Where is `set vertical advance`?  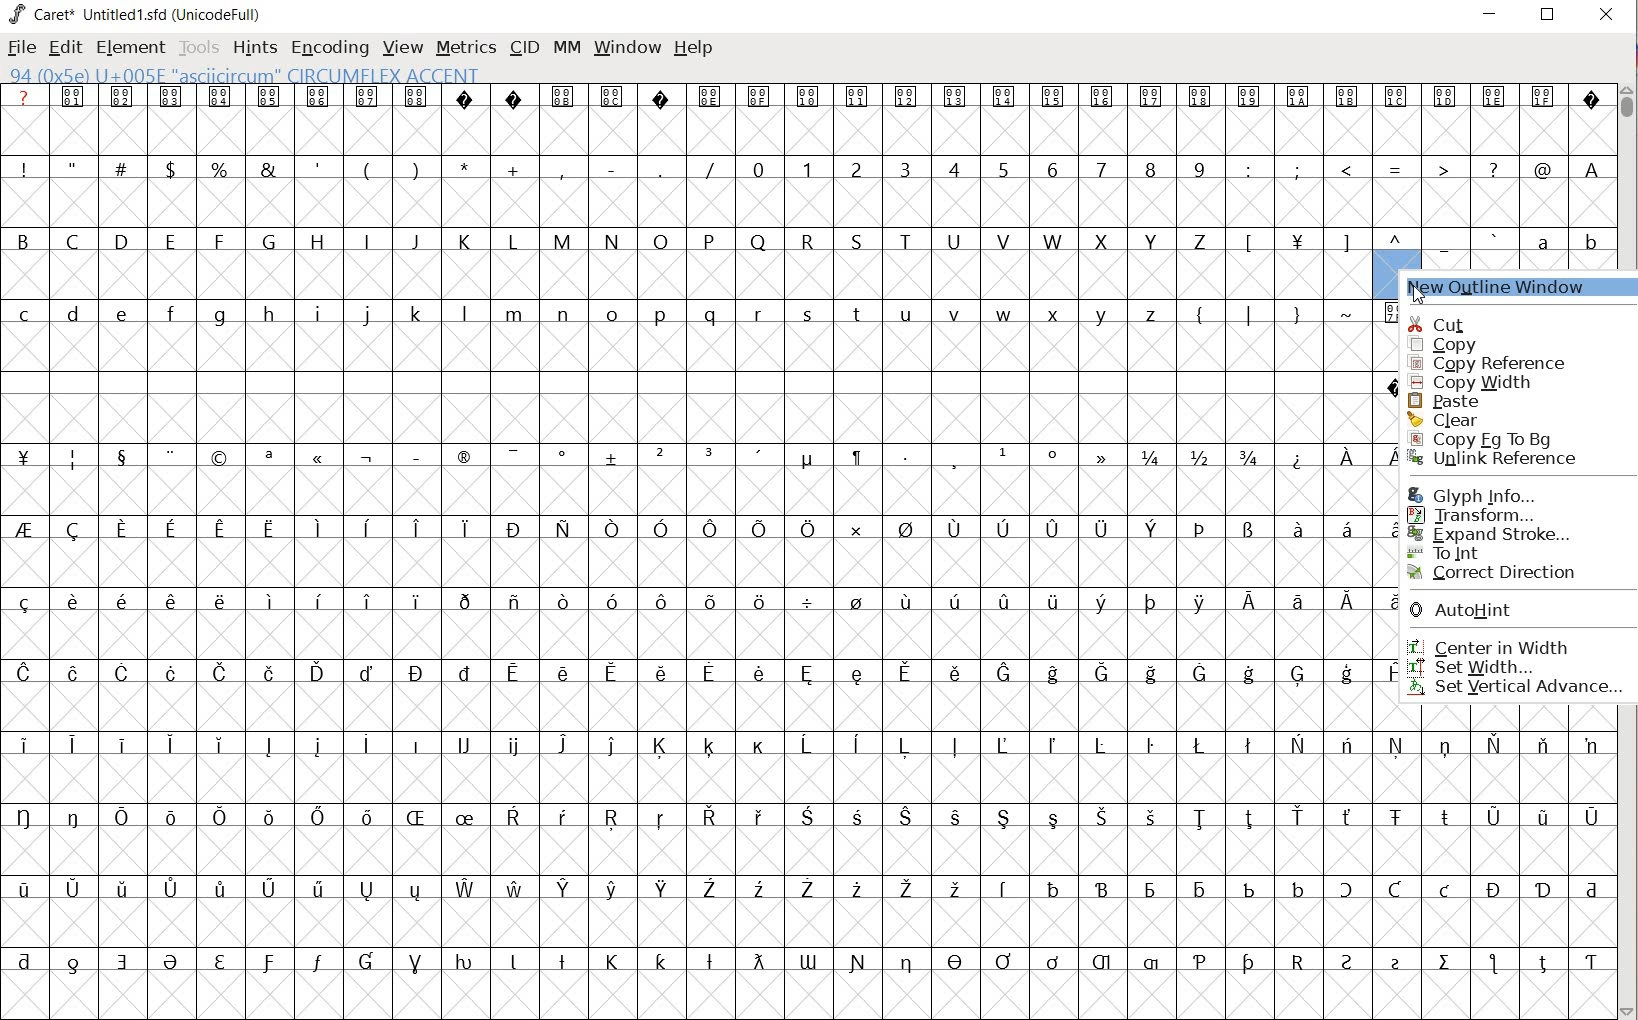
set vertical advance is located at coordinates (1516, 690).